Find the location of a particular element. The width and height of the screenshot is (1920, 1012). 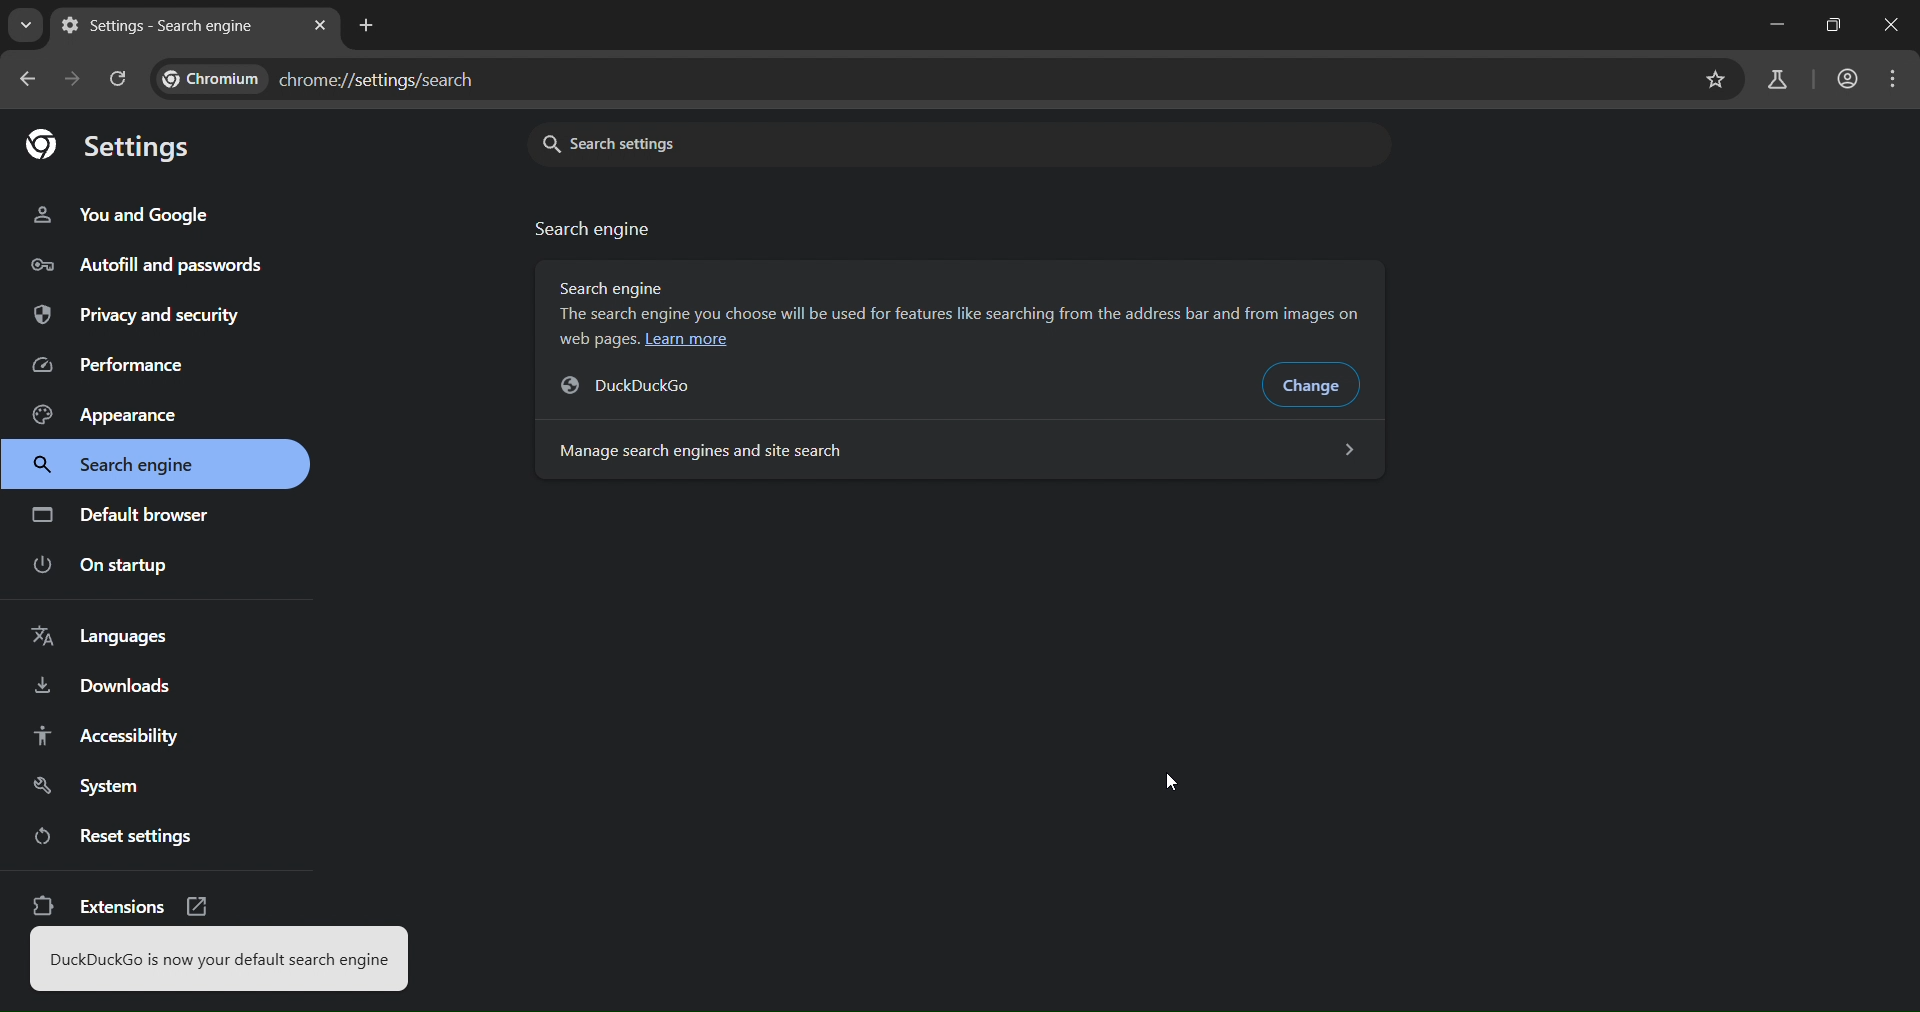

apppearance is located at coordinates (119, 413).